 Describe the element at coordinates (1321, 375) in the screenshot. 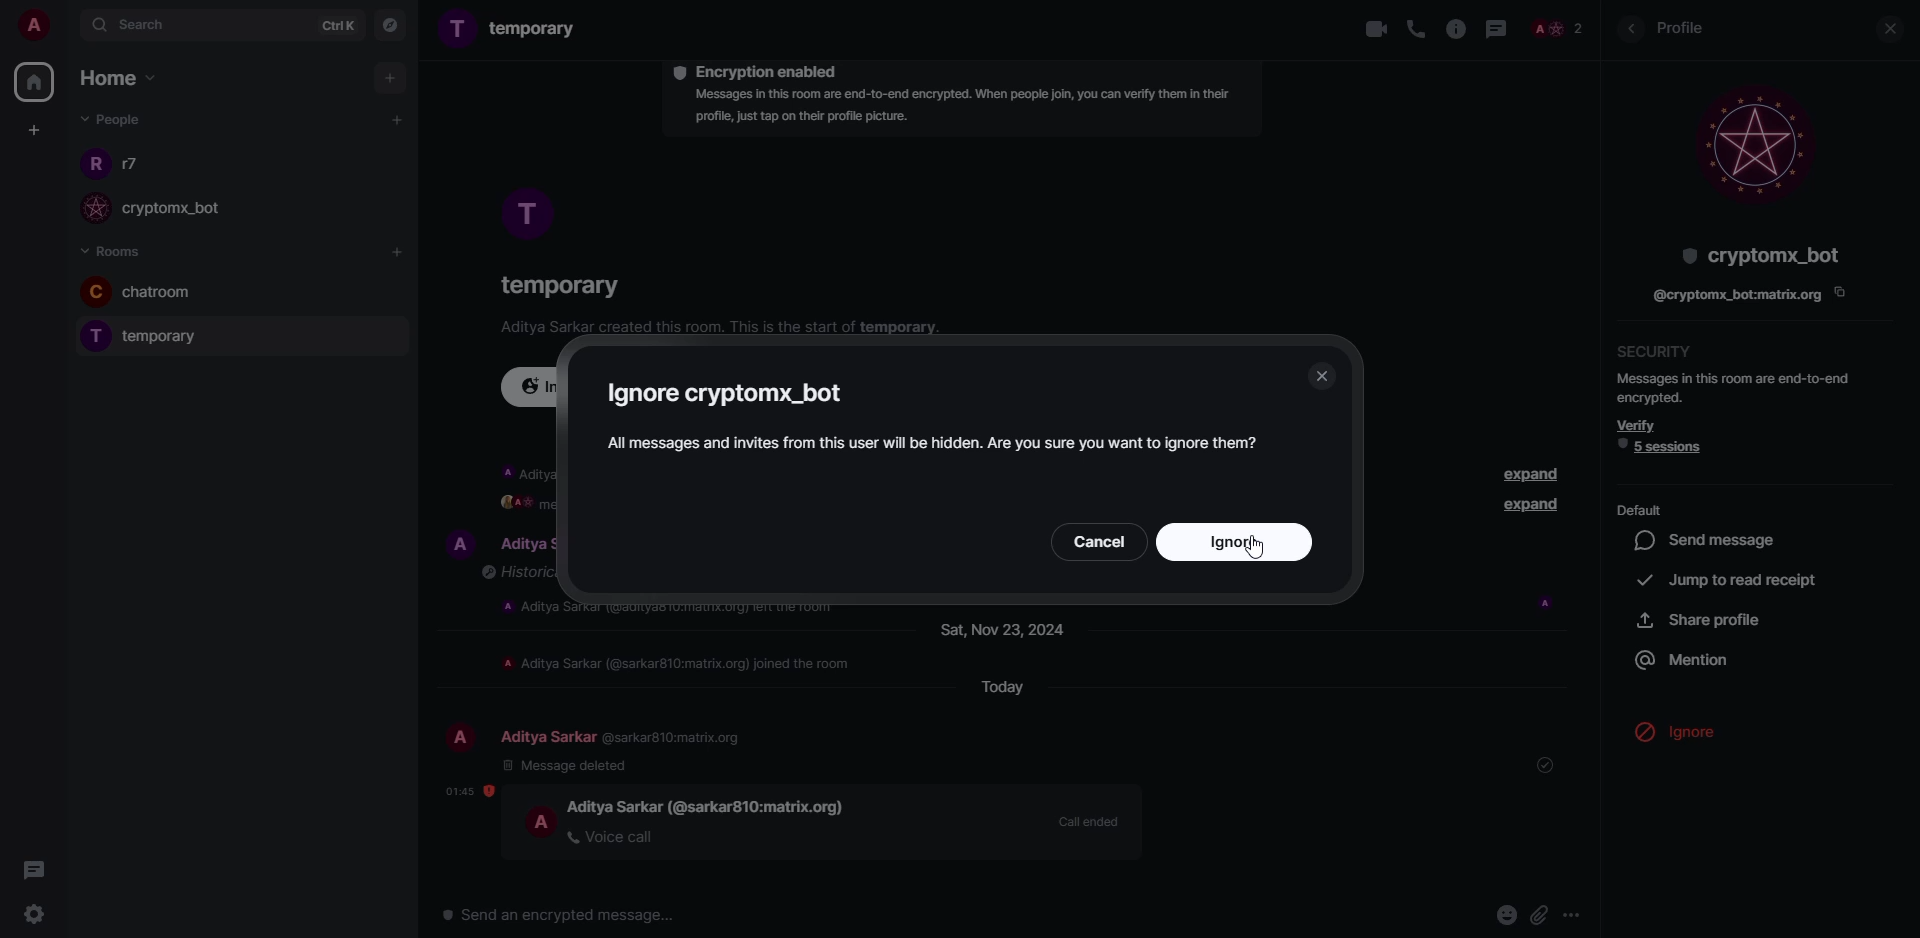

I see `close` at that location.